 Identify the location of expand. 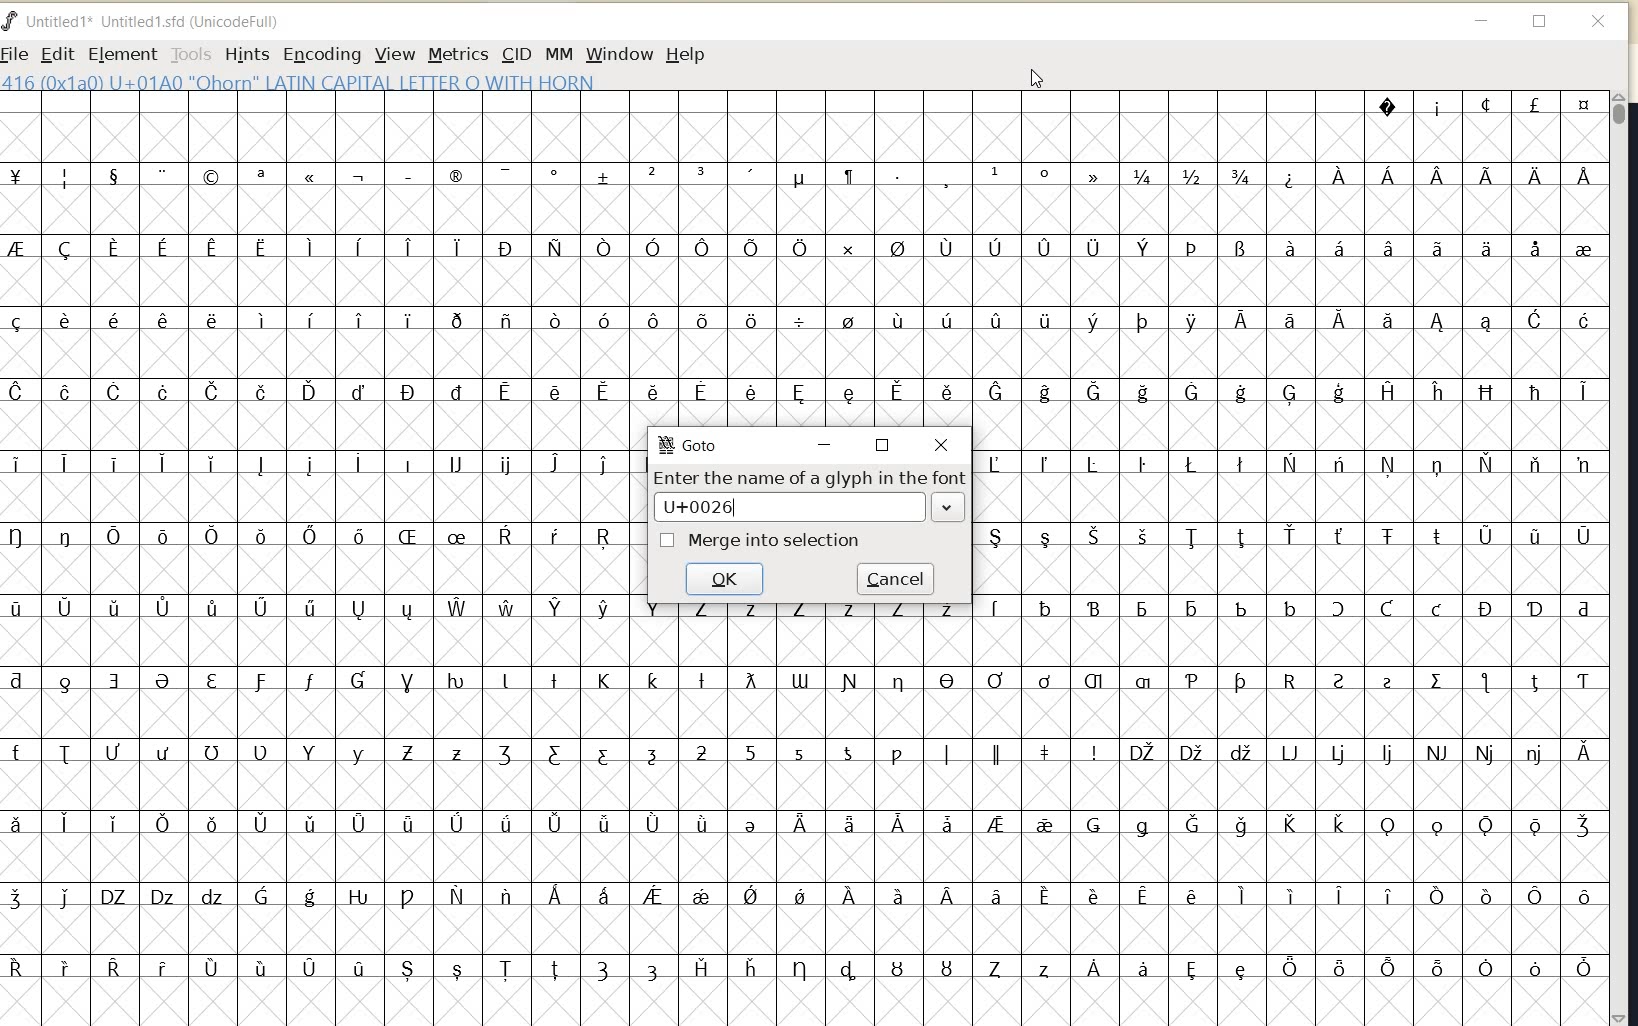
(950, 509).